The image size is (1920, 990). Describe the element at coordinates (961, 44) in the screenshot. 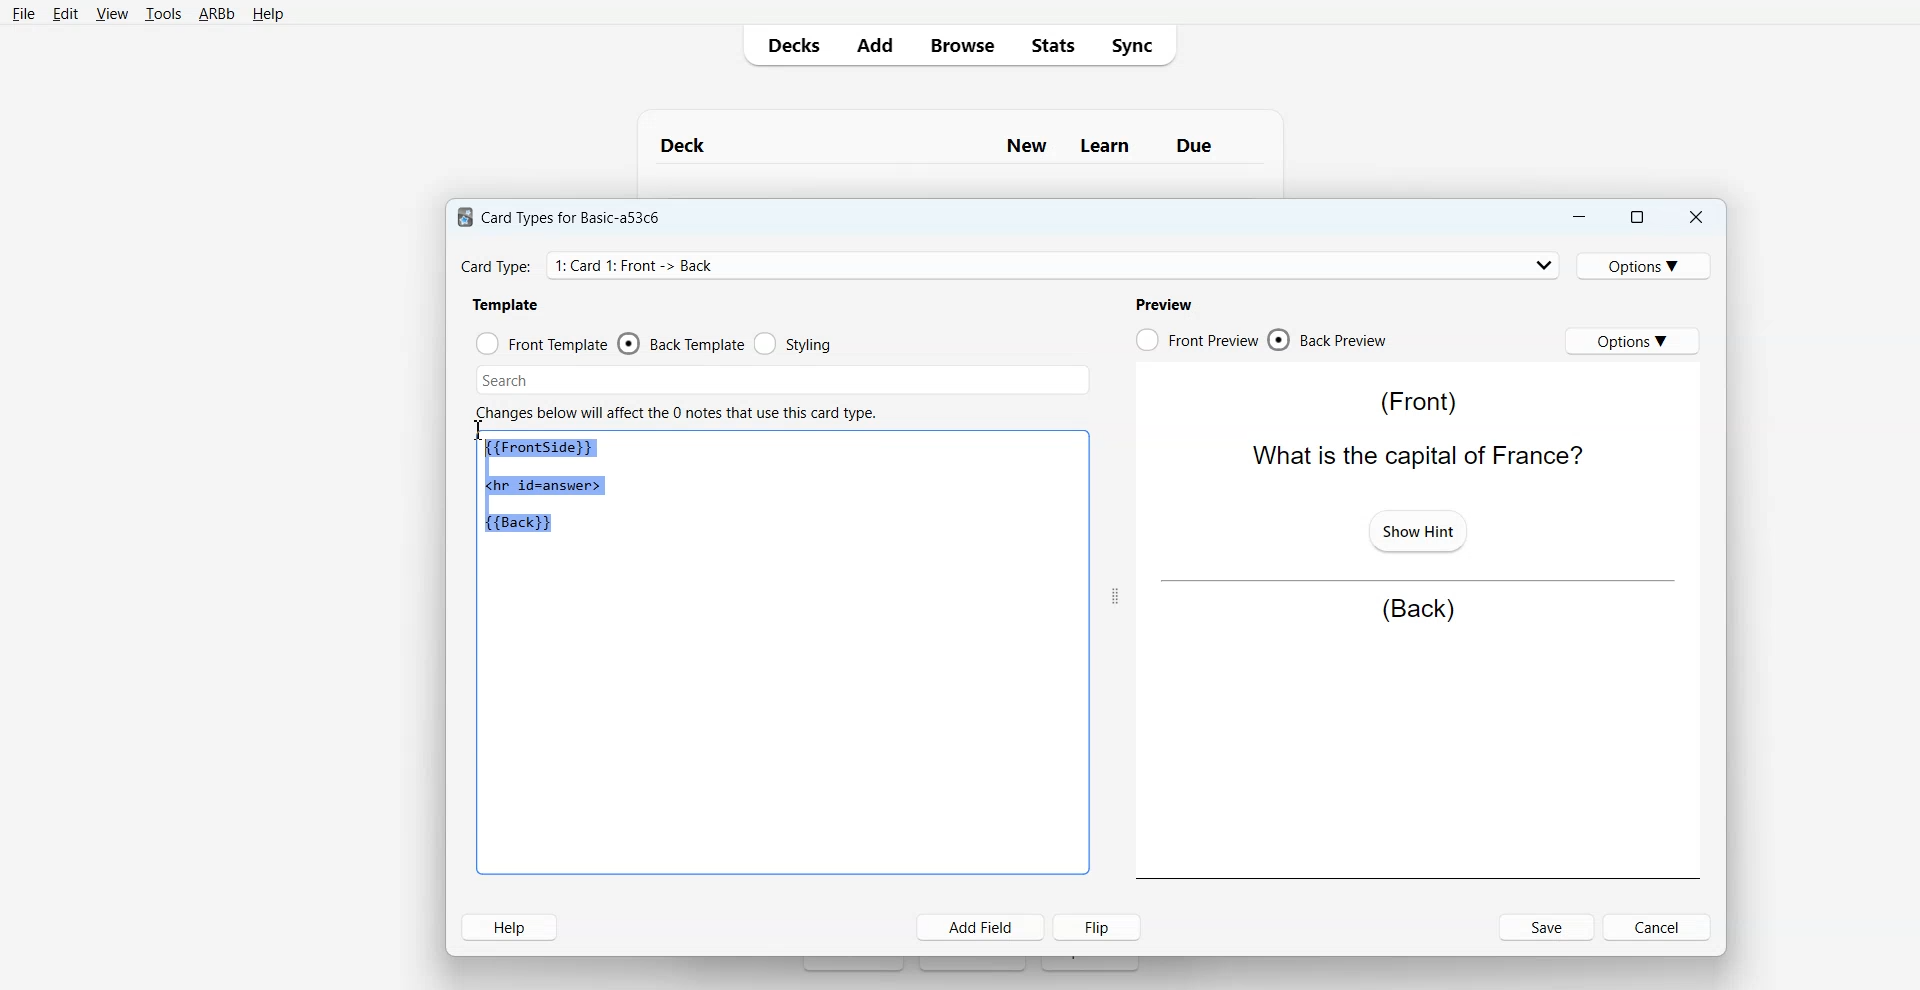

I see `Browse` at that location.